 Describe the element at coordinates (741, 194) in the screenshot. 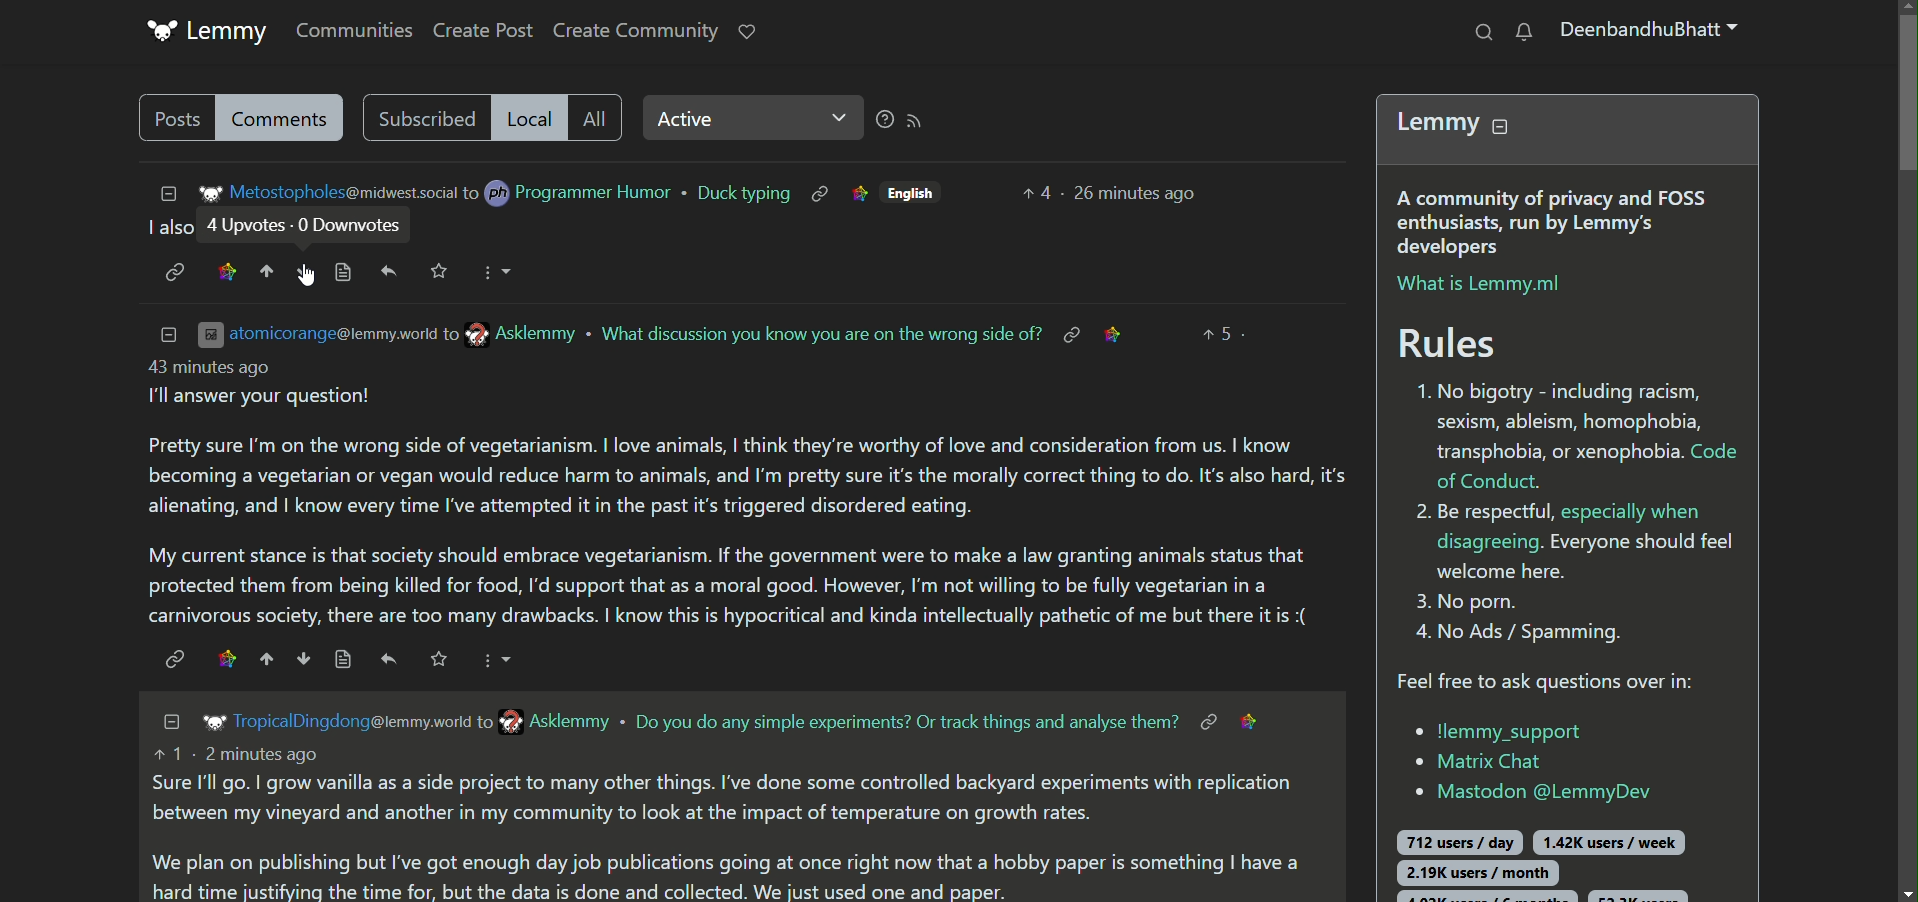

I see `type of typing` at that location.